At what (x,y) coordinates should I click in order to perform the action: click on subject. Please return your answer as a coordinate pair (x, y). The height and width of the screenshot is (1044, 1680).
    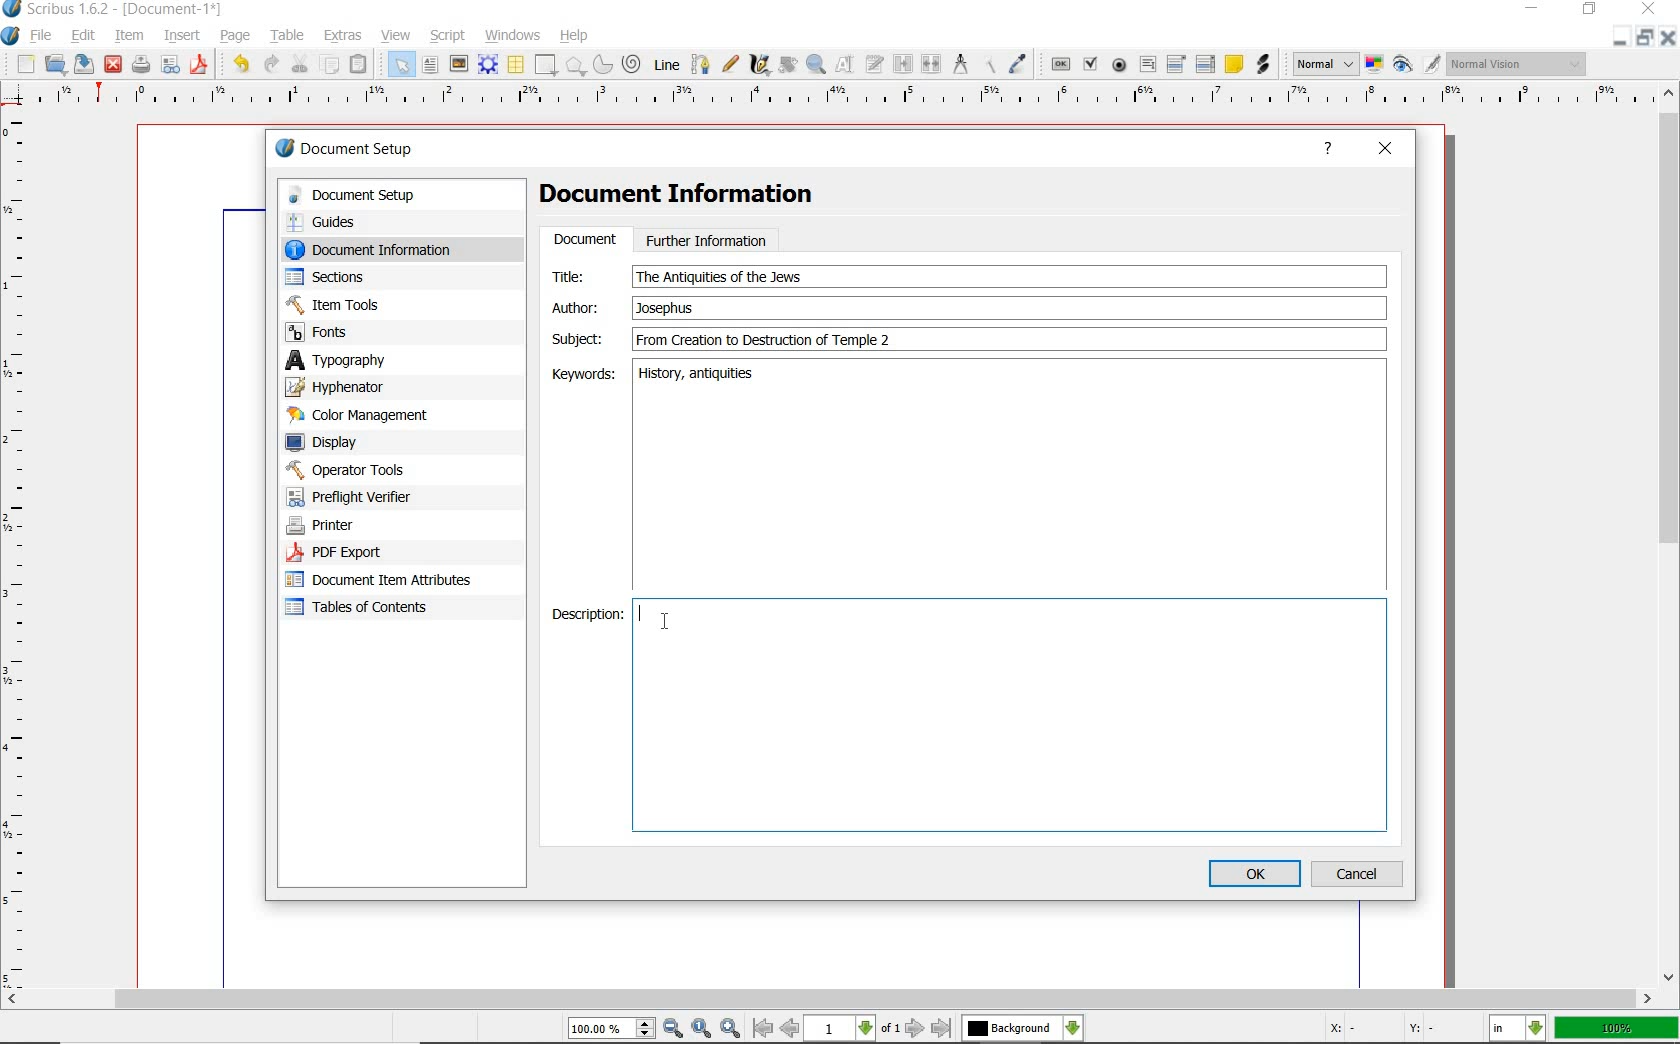
    Looking at the image, I should click on (1006, 339).